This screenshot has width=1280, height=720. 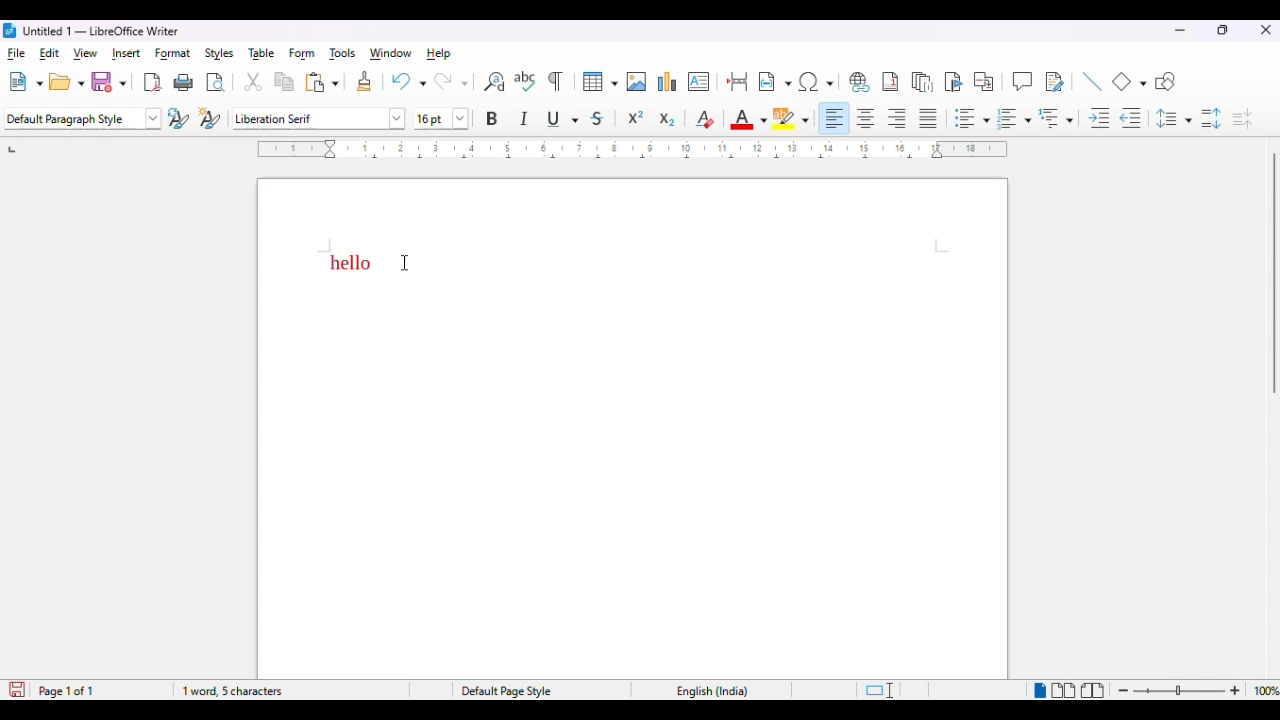 What do you see at coordinates (985, 82) in the screenshot?
I see `insert cross-reference` at bounding box center [985, 82].